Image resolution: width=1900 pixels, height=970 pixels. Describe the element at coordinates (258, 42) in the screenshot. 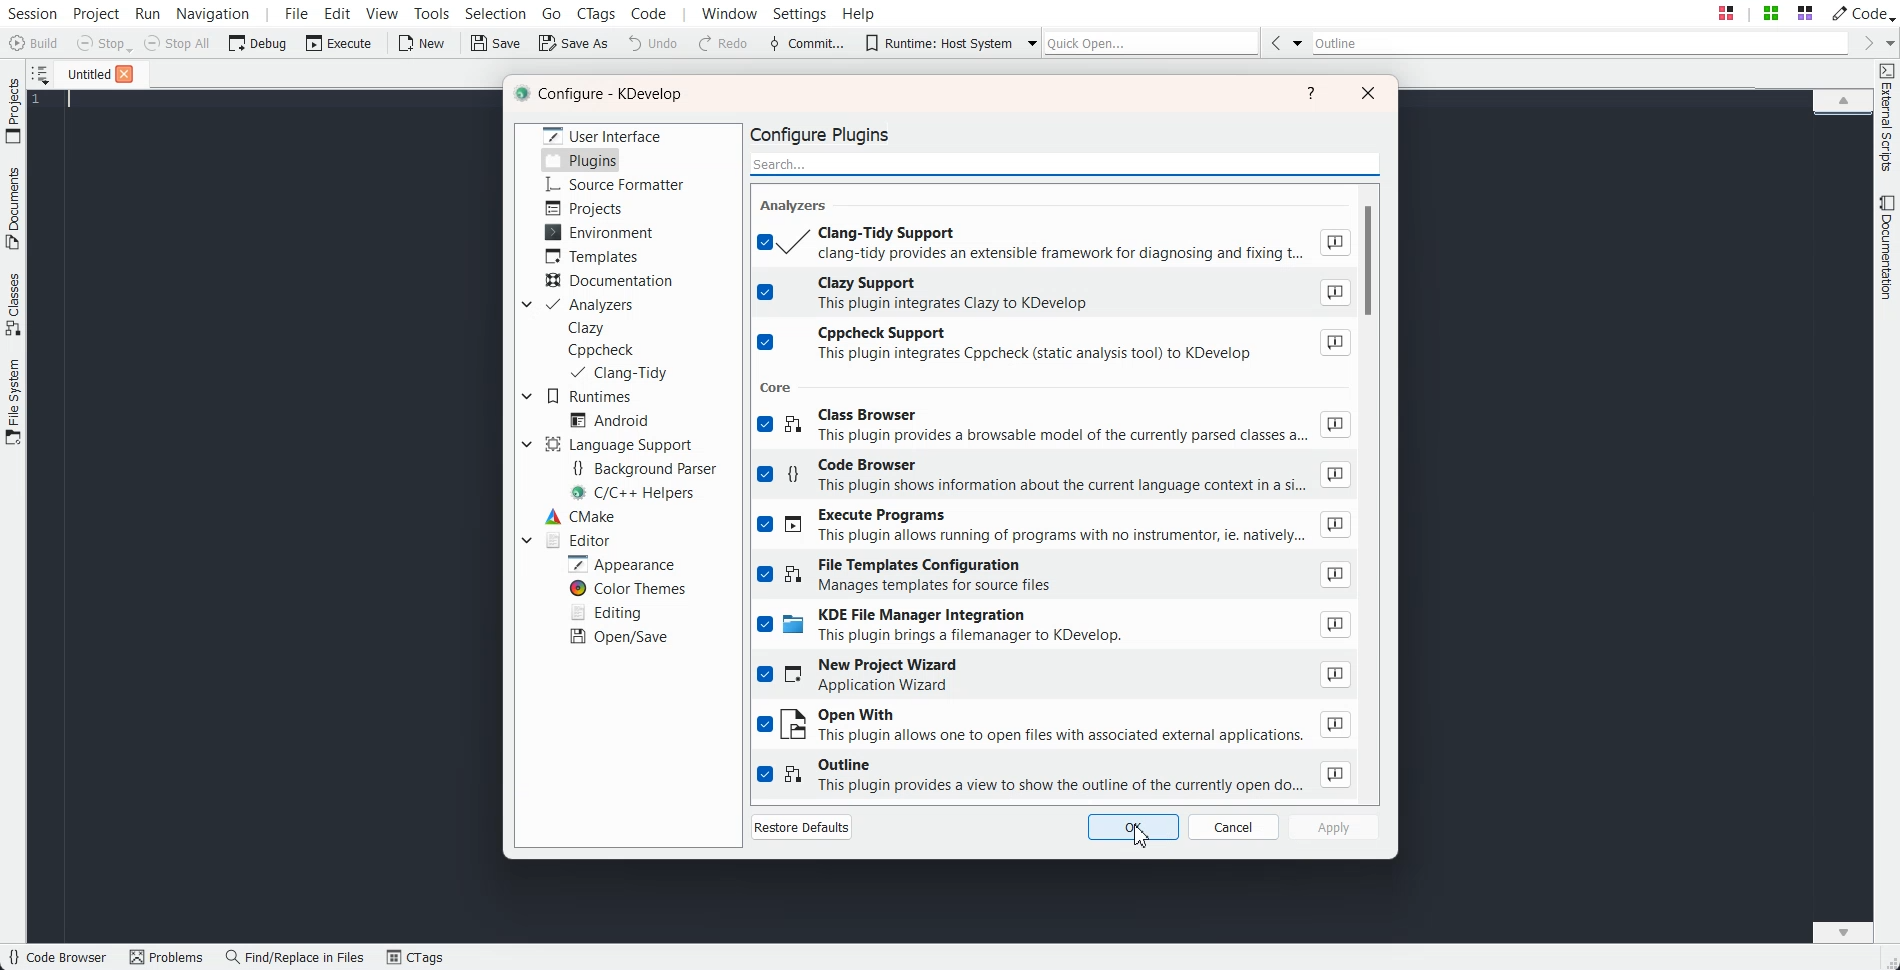

I see `Debug` at that location.